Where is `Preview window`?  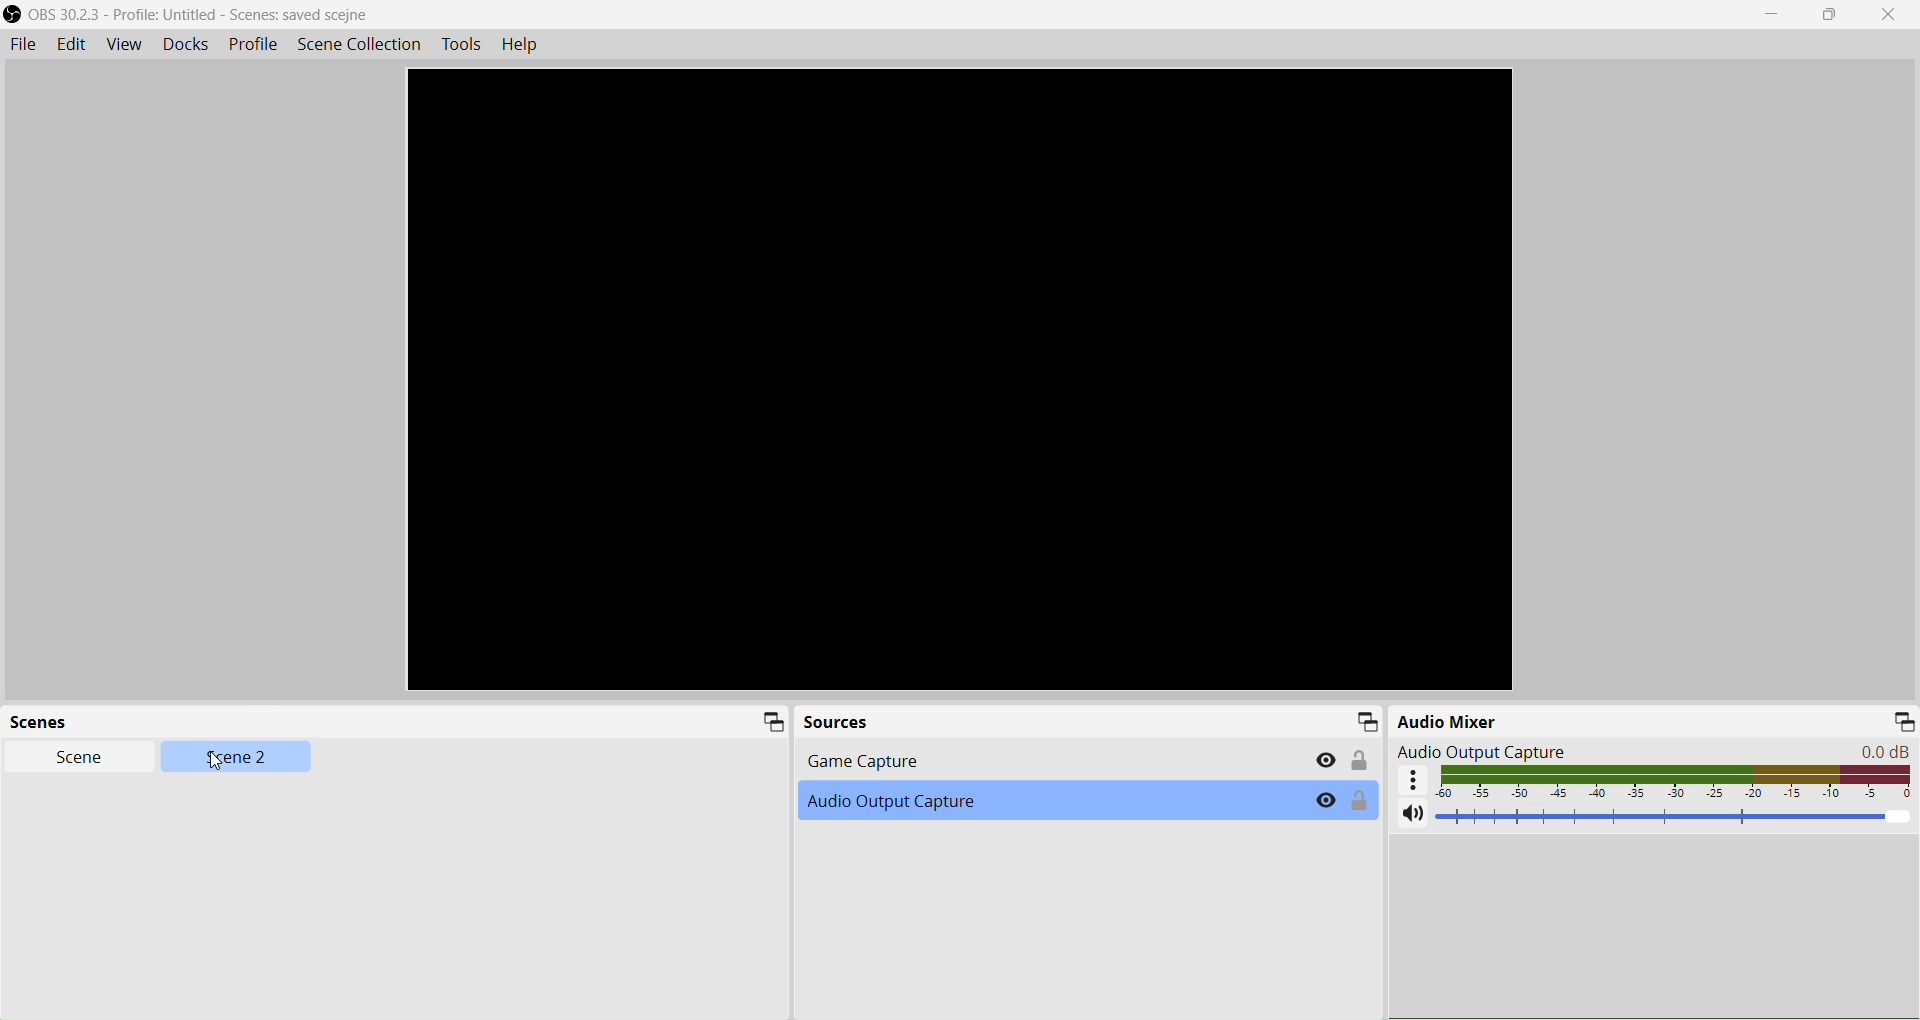 Preview window is located at coordinates (960, 379).